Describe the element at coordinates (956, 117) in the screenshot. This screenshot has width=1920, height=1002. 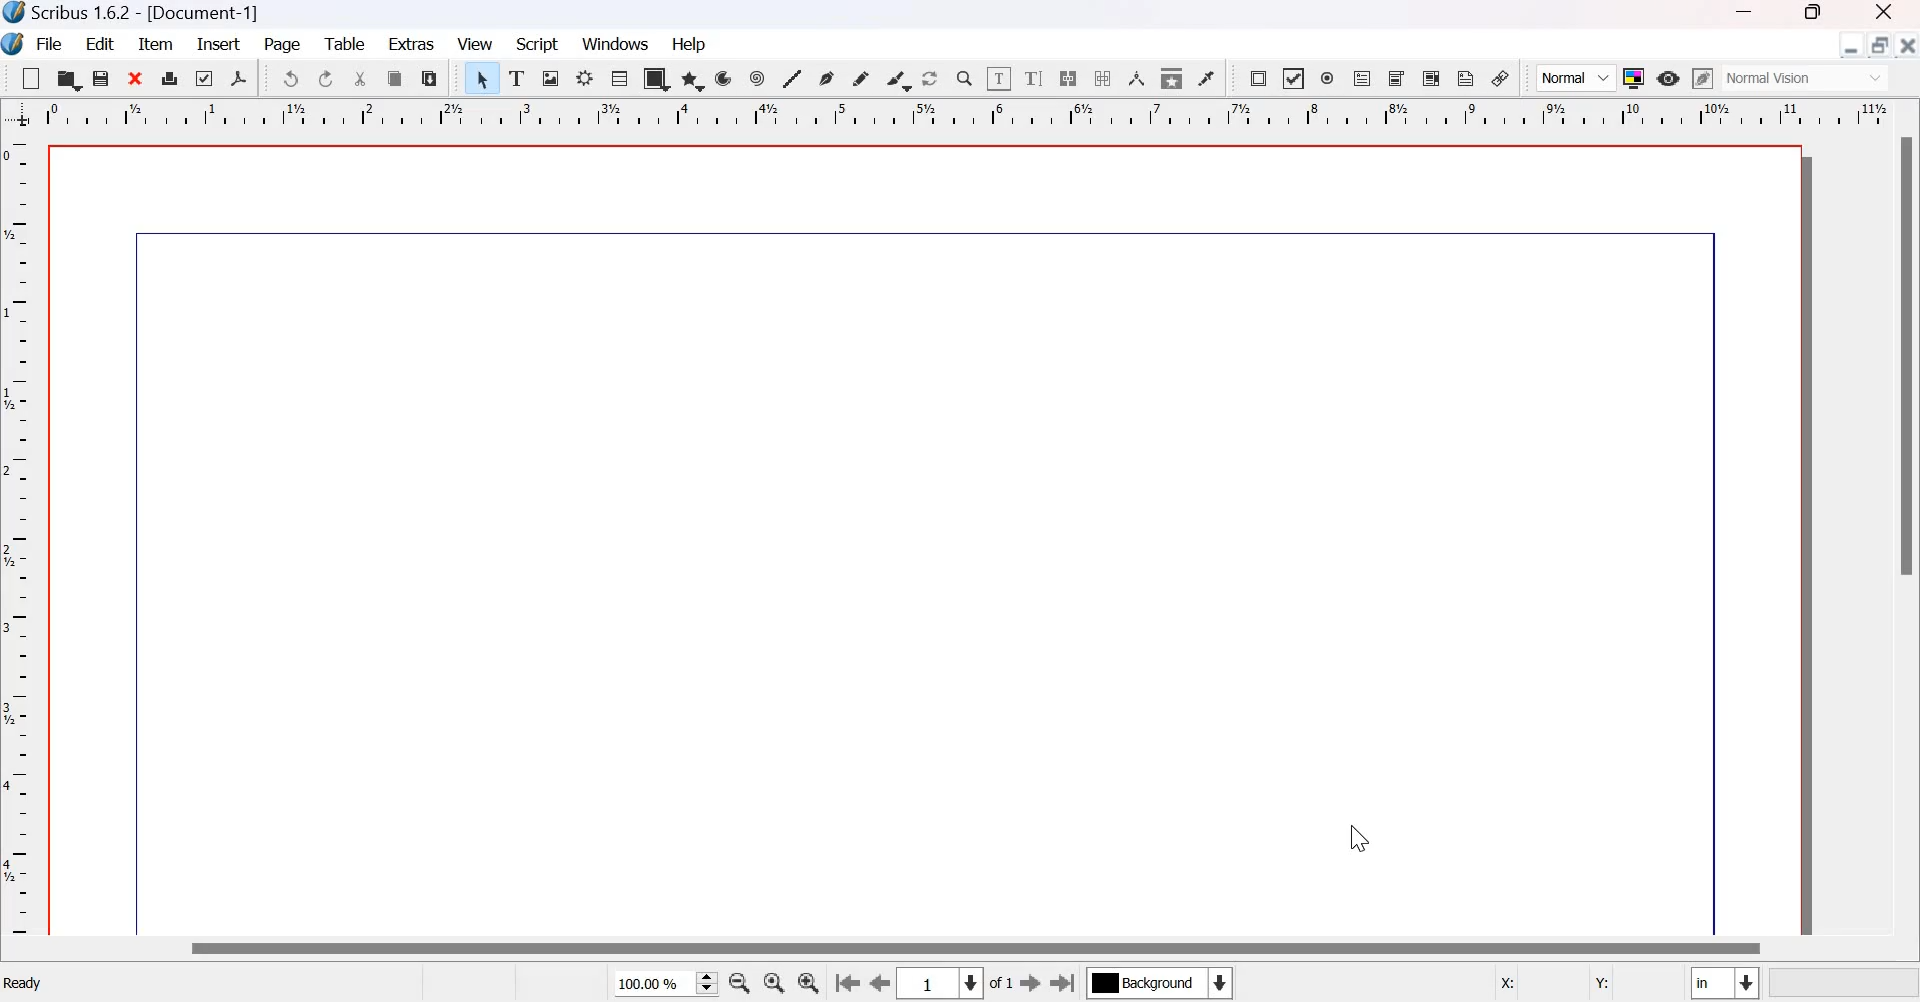
I see `horizontal scale` at that location.